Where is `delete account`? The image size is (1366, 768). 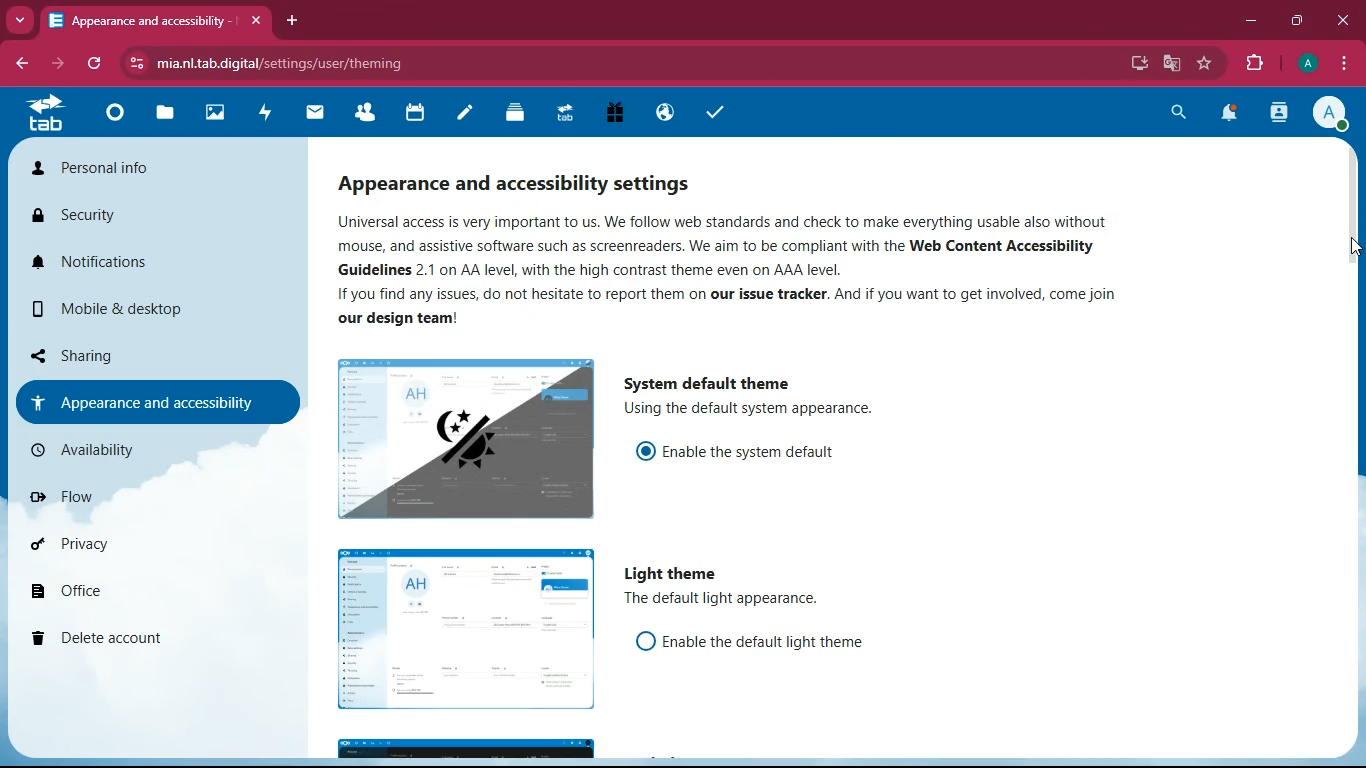
delete account is located at coordinates (126, 640).